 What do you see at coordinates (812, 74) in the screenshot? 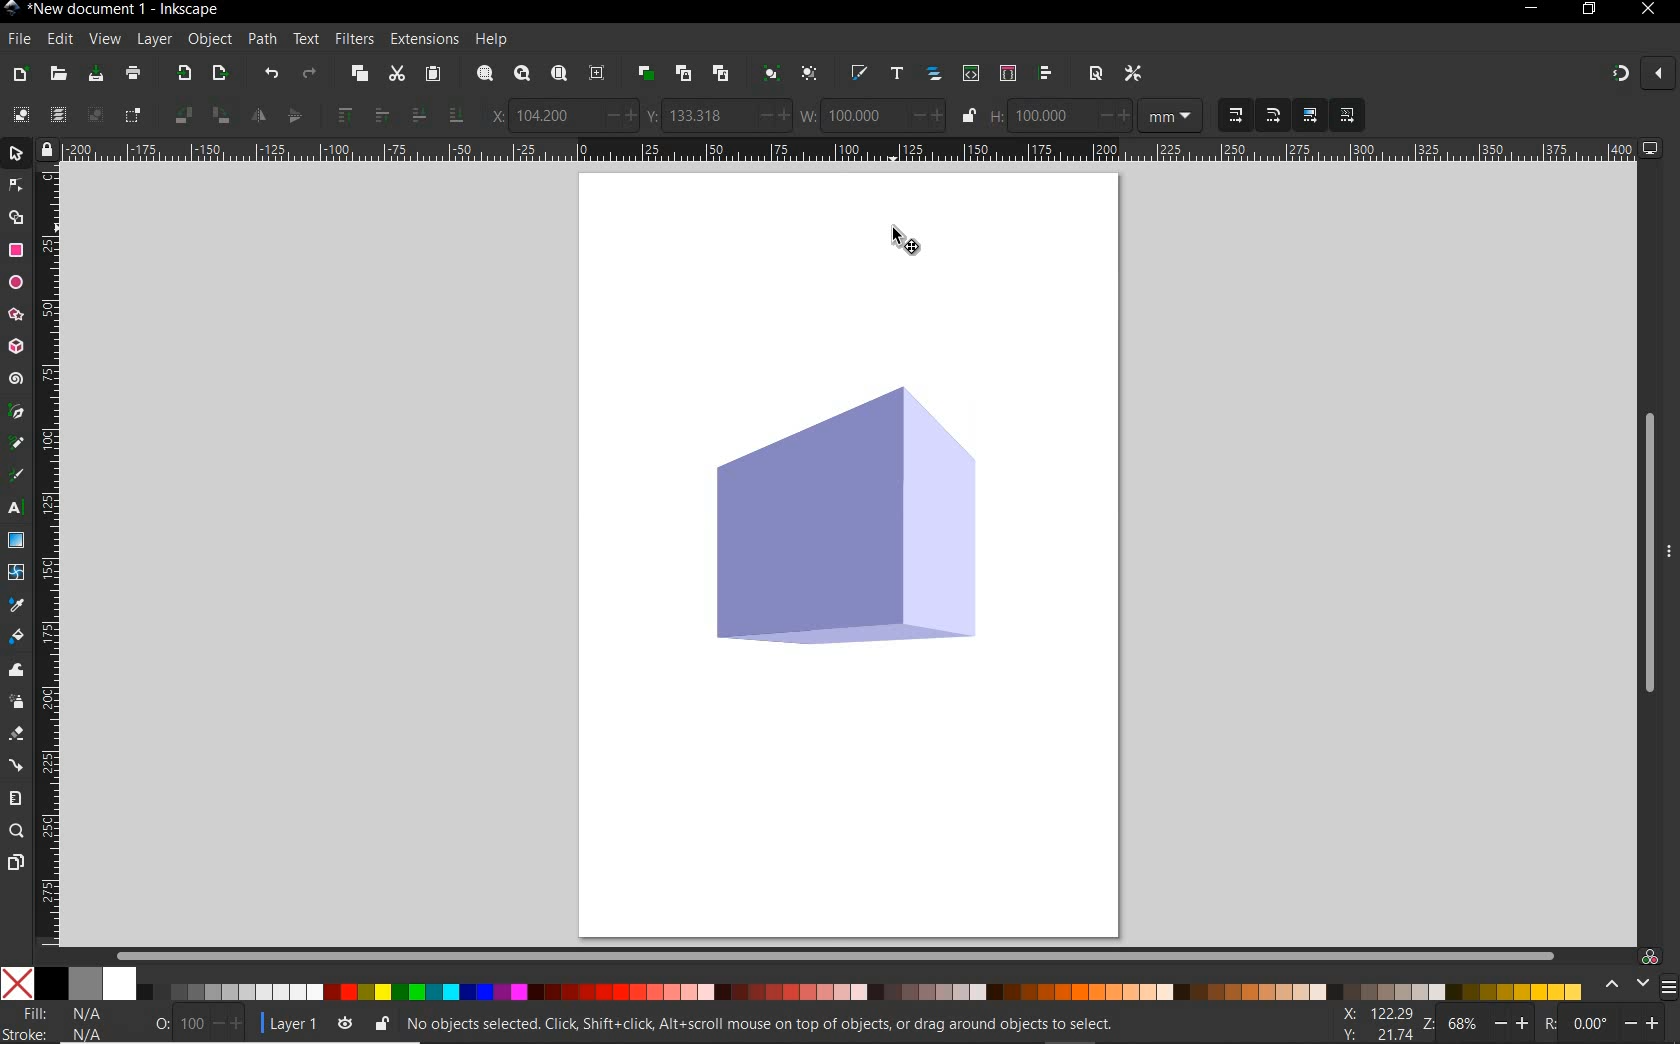
I see `ungroup` at bounding box center [812, 74].